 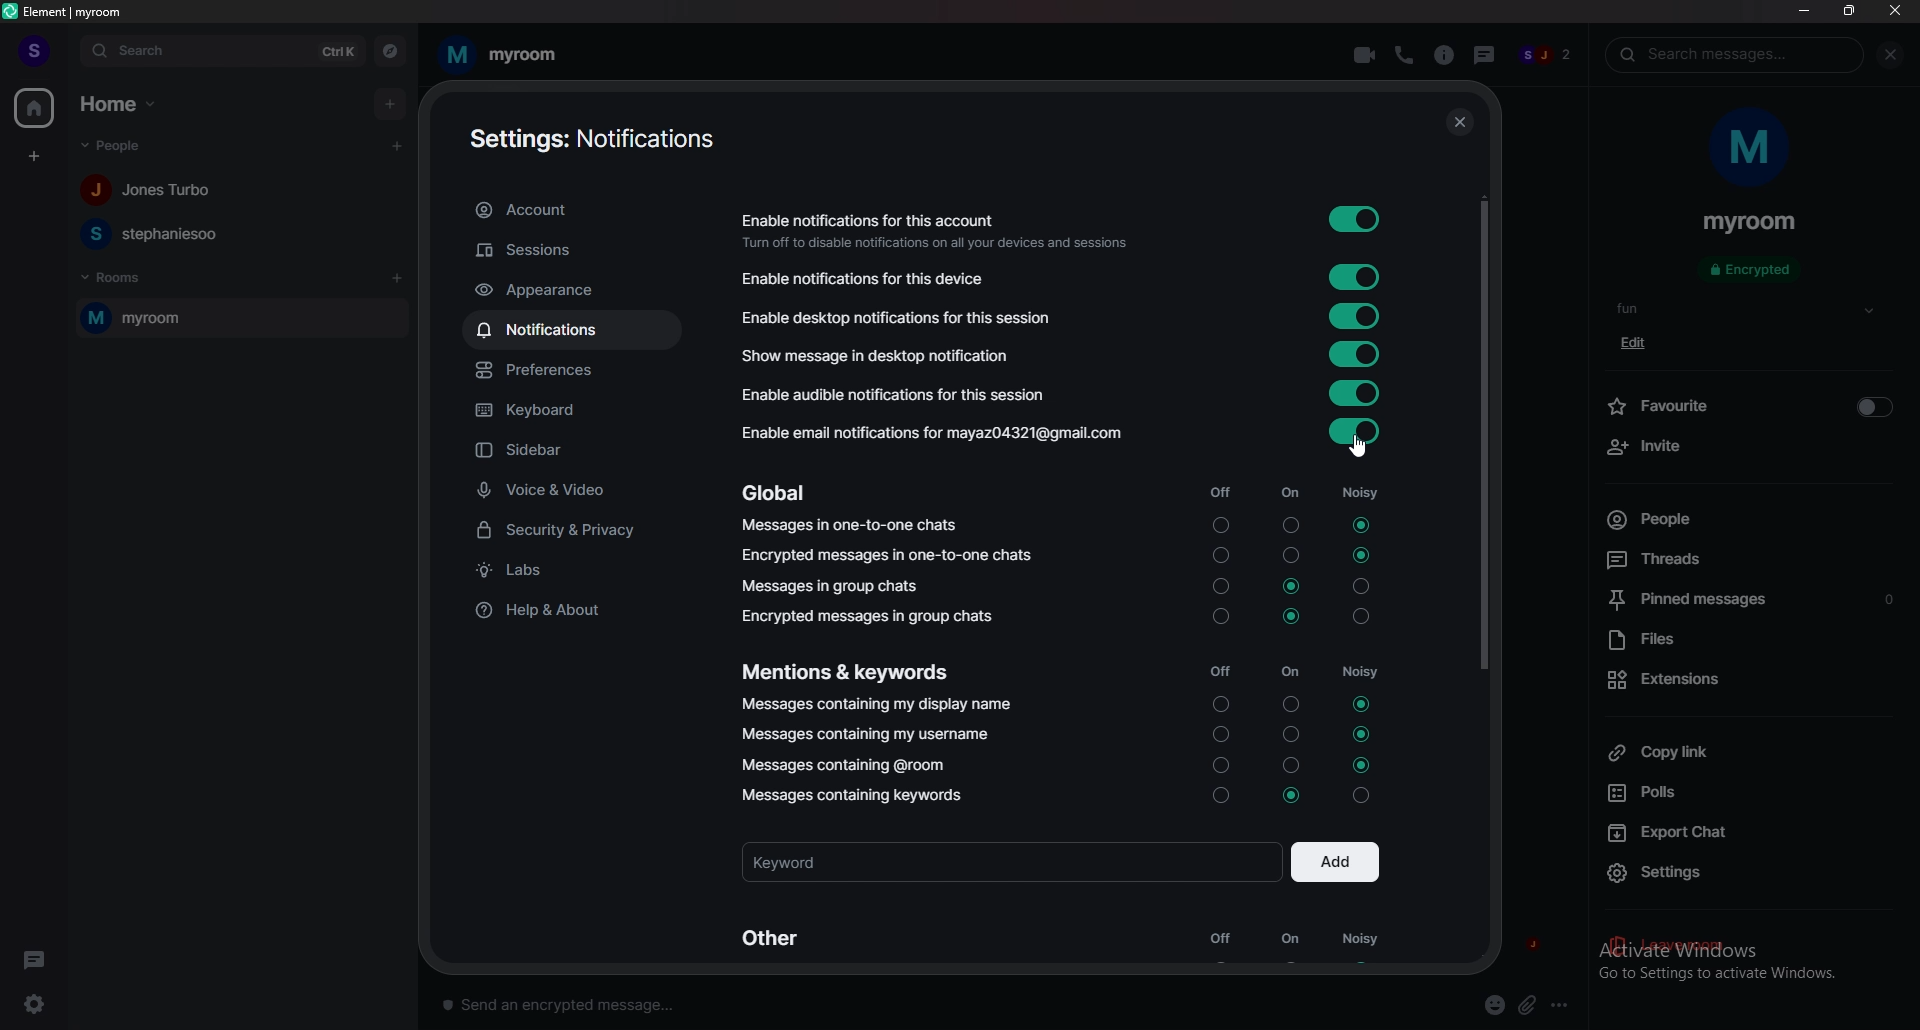 What do you see at coordinates (1640, 343) in the screenshot?
I see `edit` at bounding box center [1640, 343].